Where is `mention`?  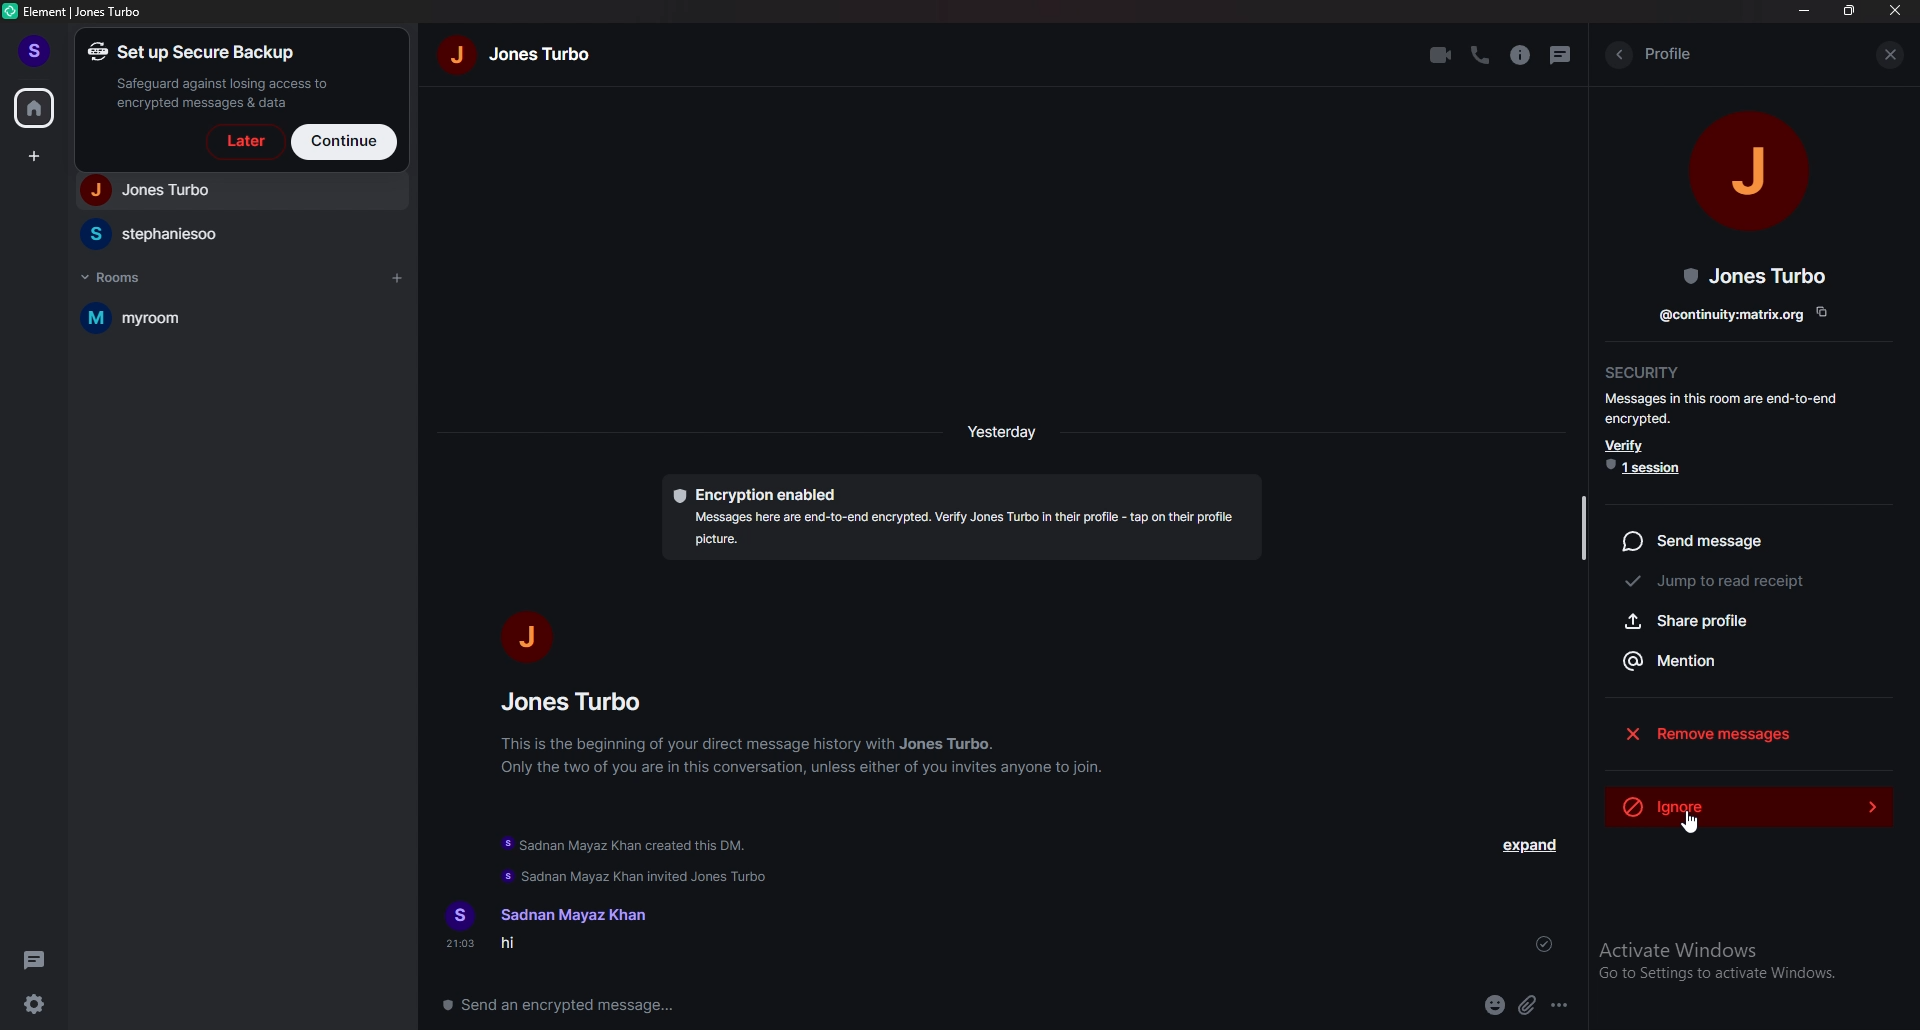 mention is located at coordinates (1742, 659).